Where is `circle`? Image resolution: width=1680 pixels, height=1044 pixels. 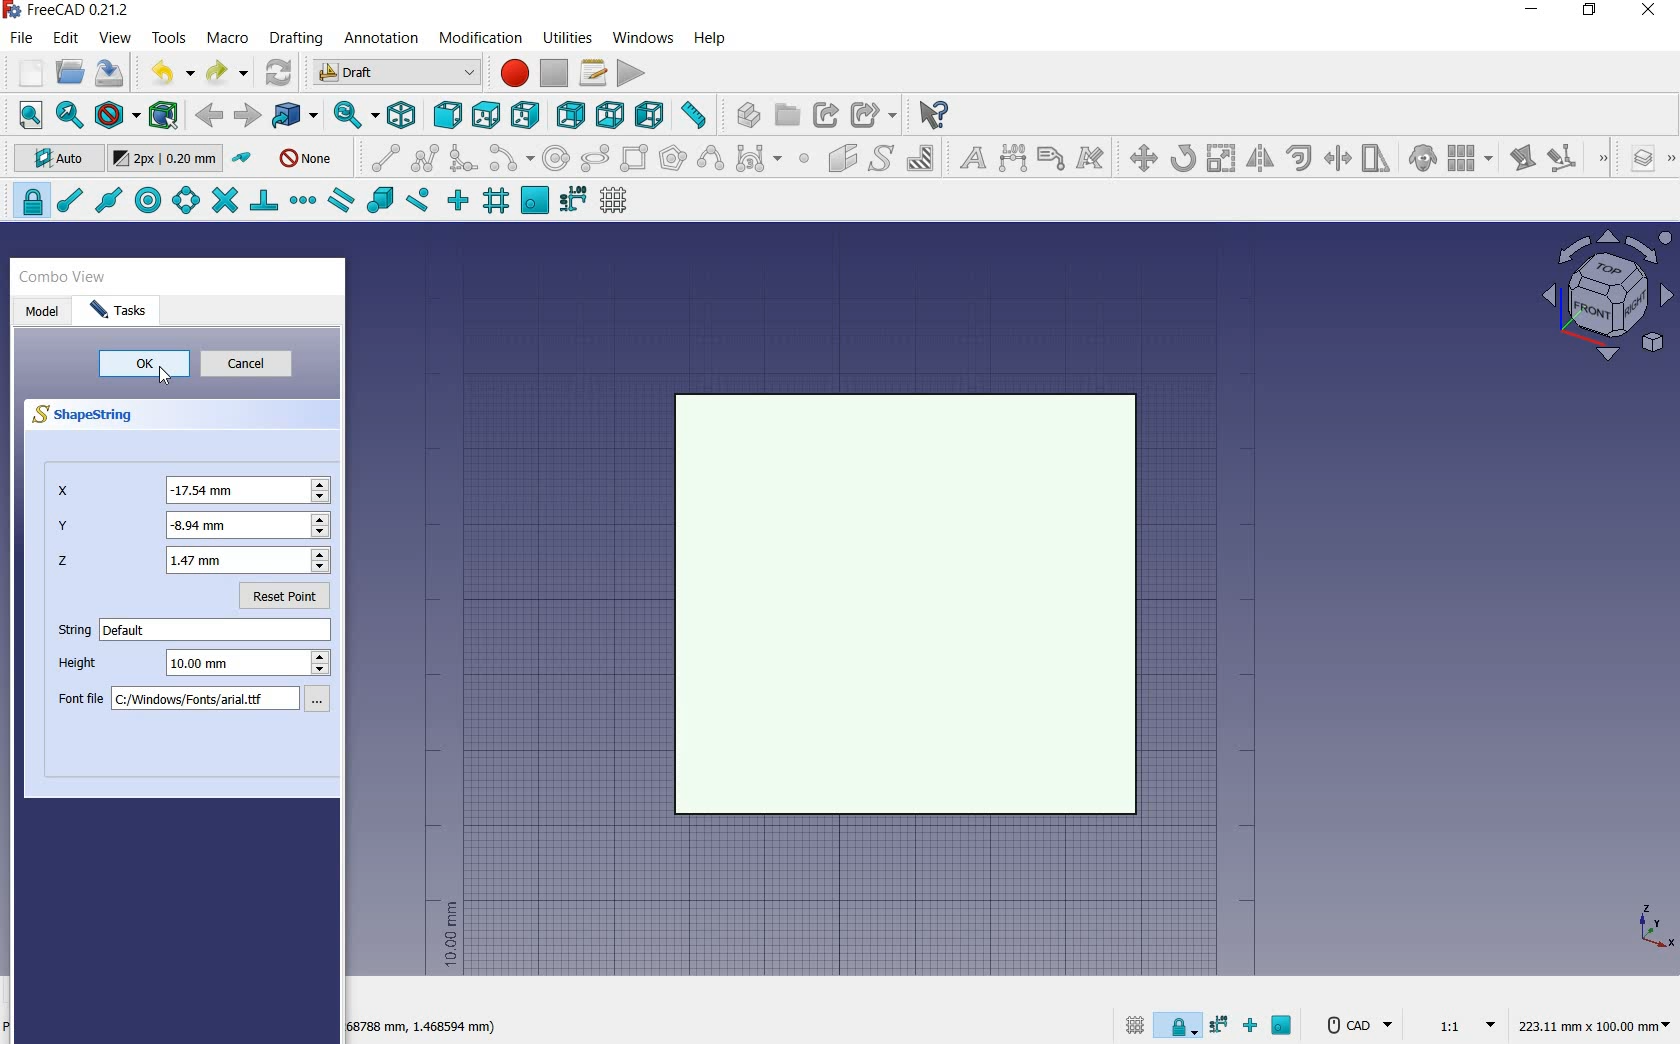
circle is located at coordinates (557, 159).